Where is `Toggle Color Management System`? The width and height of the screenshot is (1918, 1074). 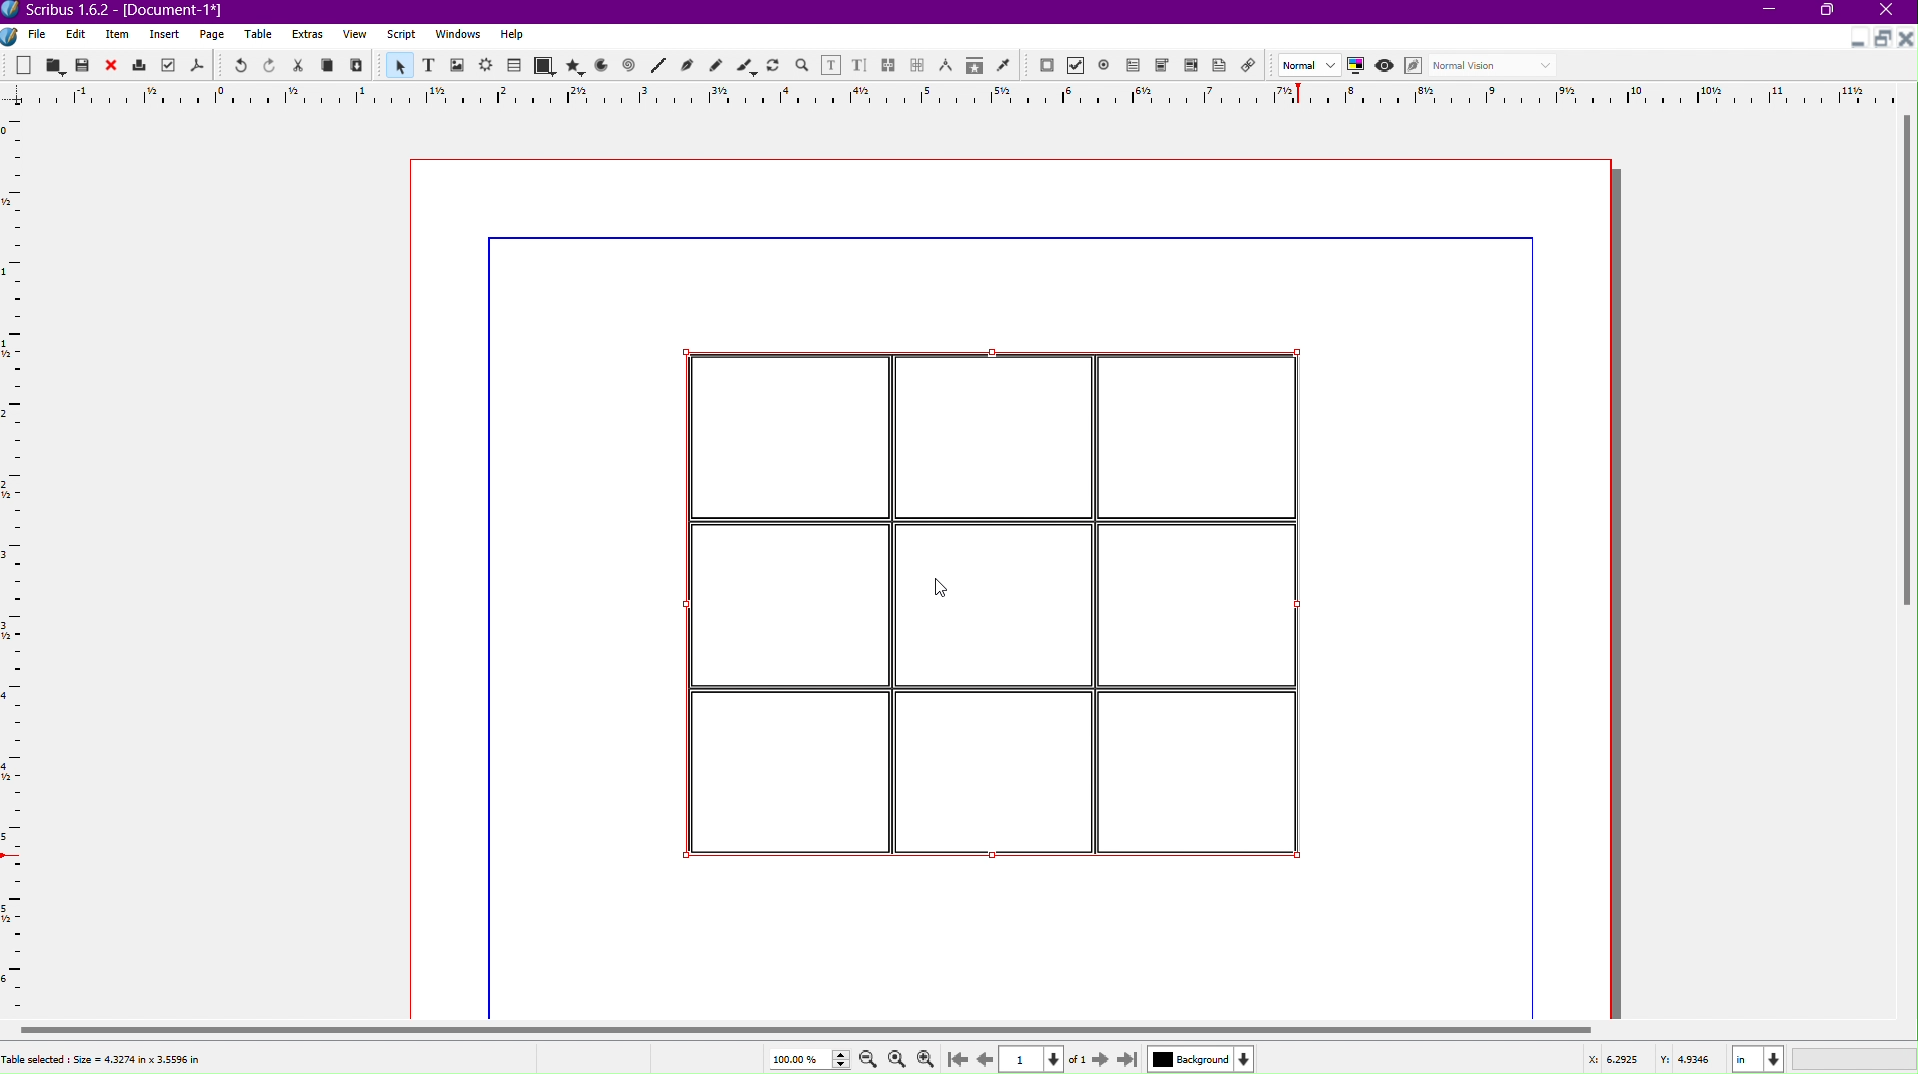 Toggle Color Management System is located at coordinates (1359, 68).